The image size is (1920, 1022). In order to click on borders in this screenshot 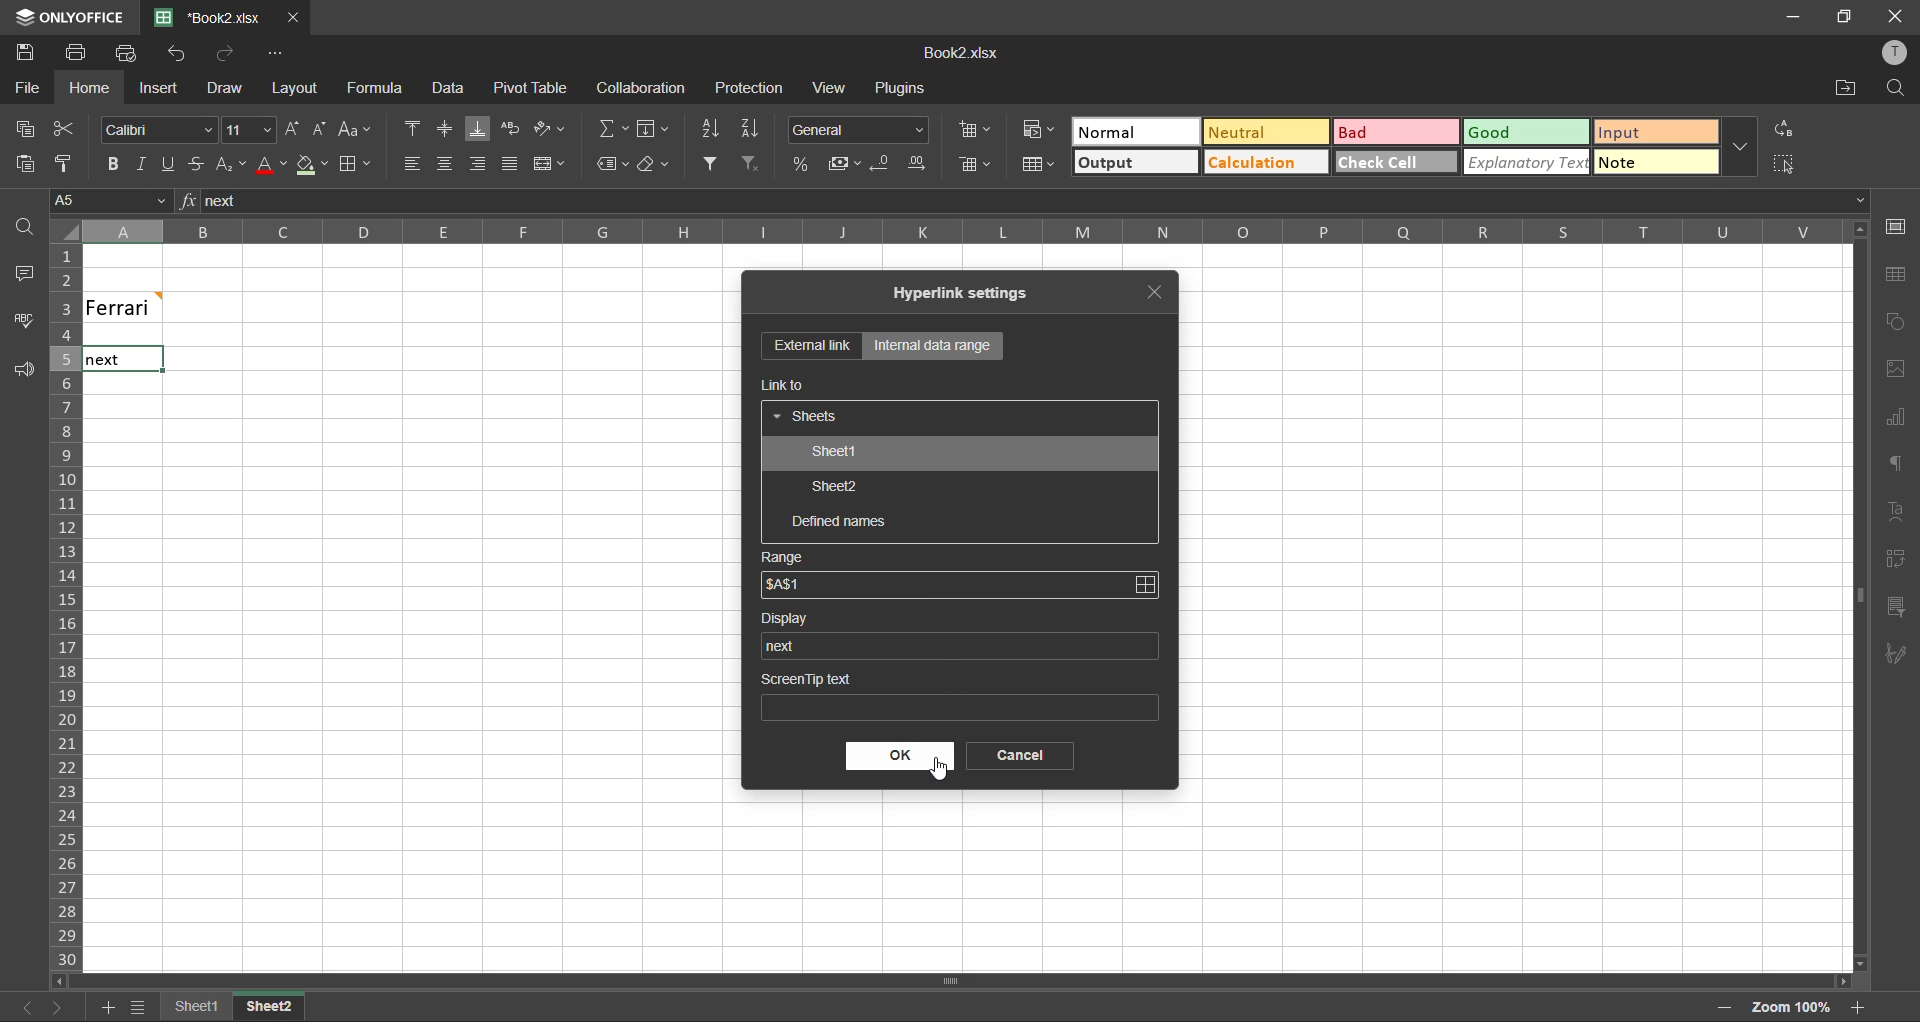, I will do `click(354, 165)`.